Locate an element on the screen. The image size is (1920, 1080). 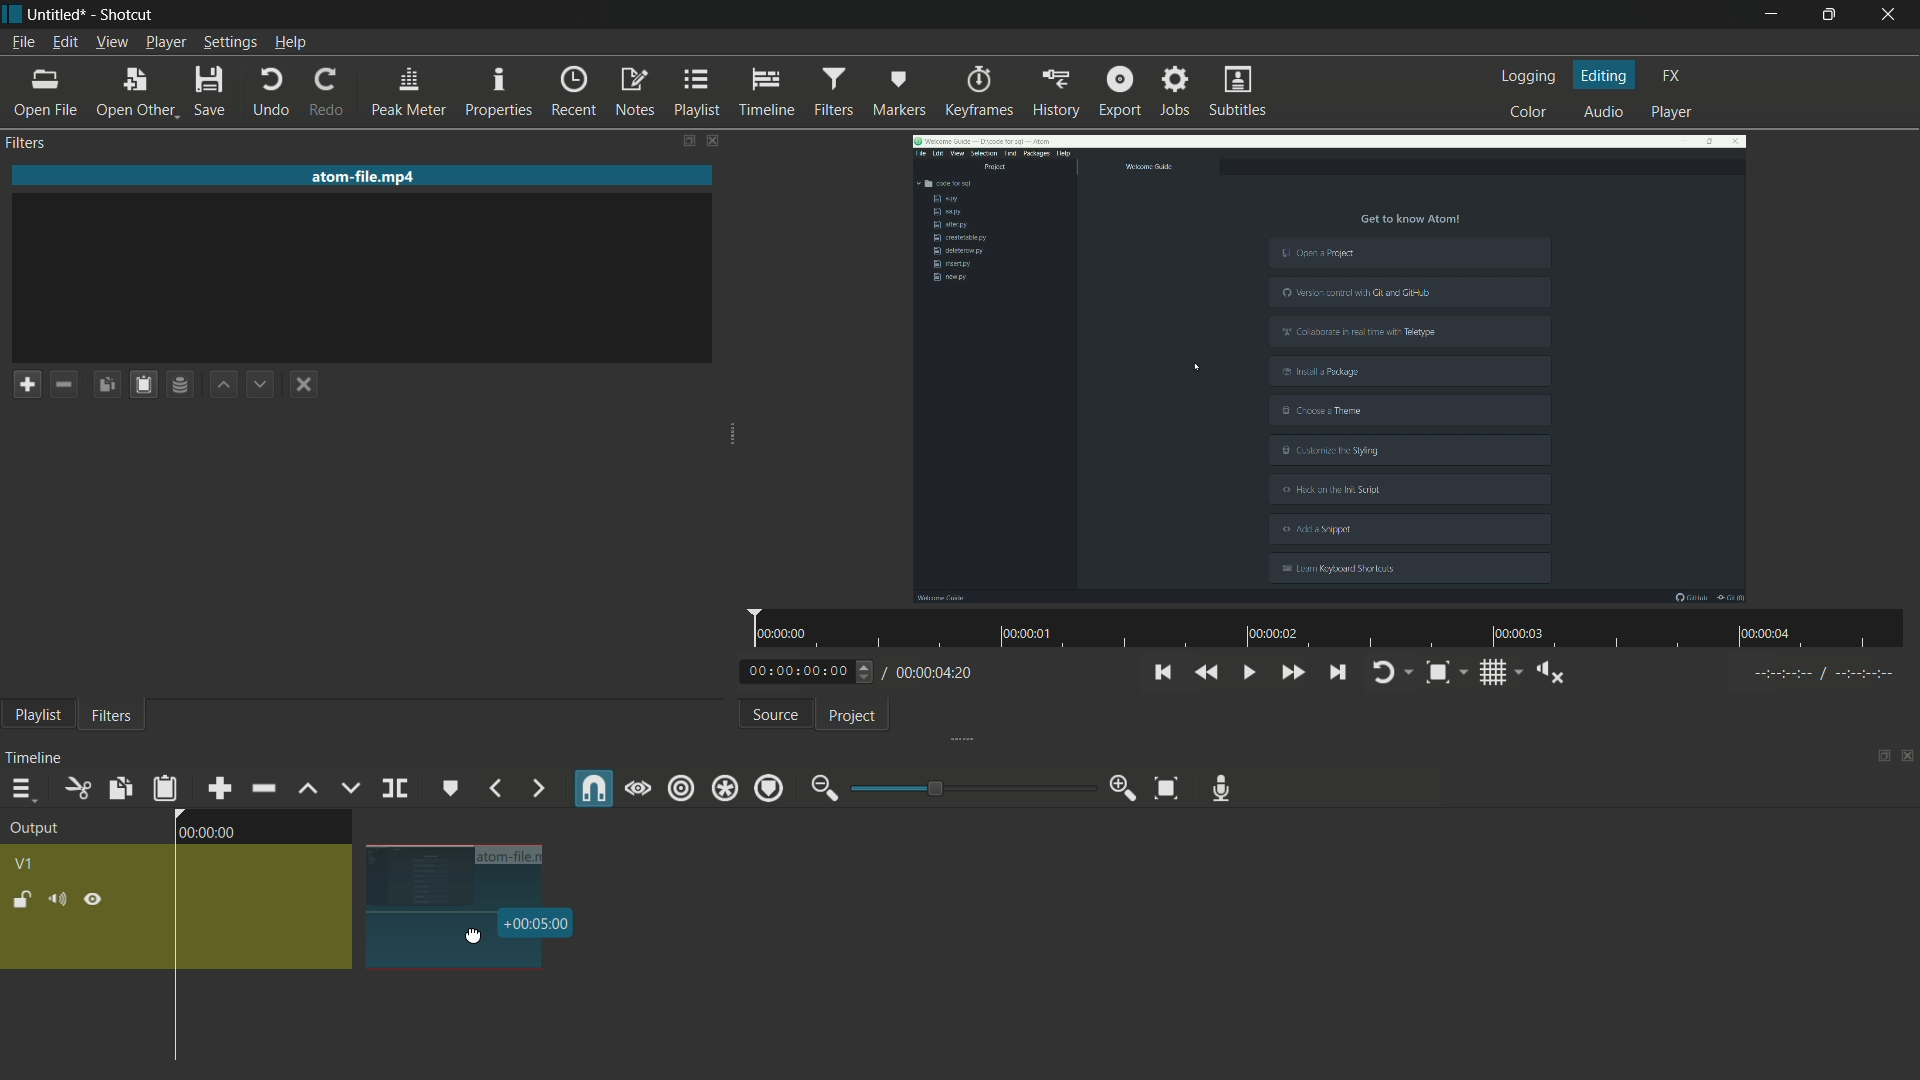
toggle player looping is located at coordinates (1388, 672).